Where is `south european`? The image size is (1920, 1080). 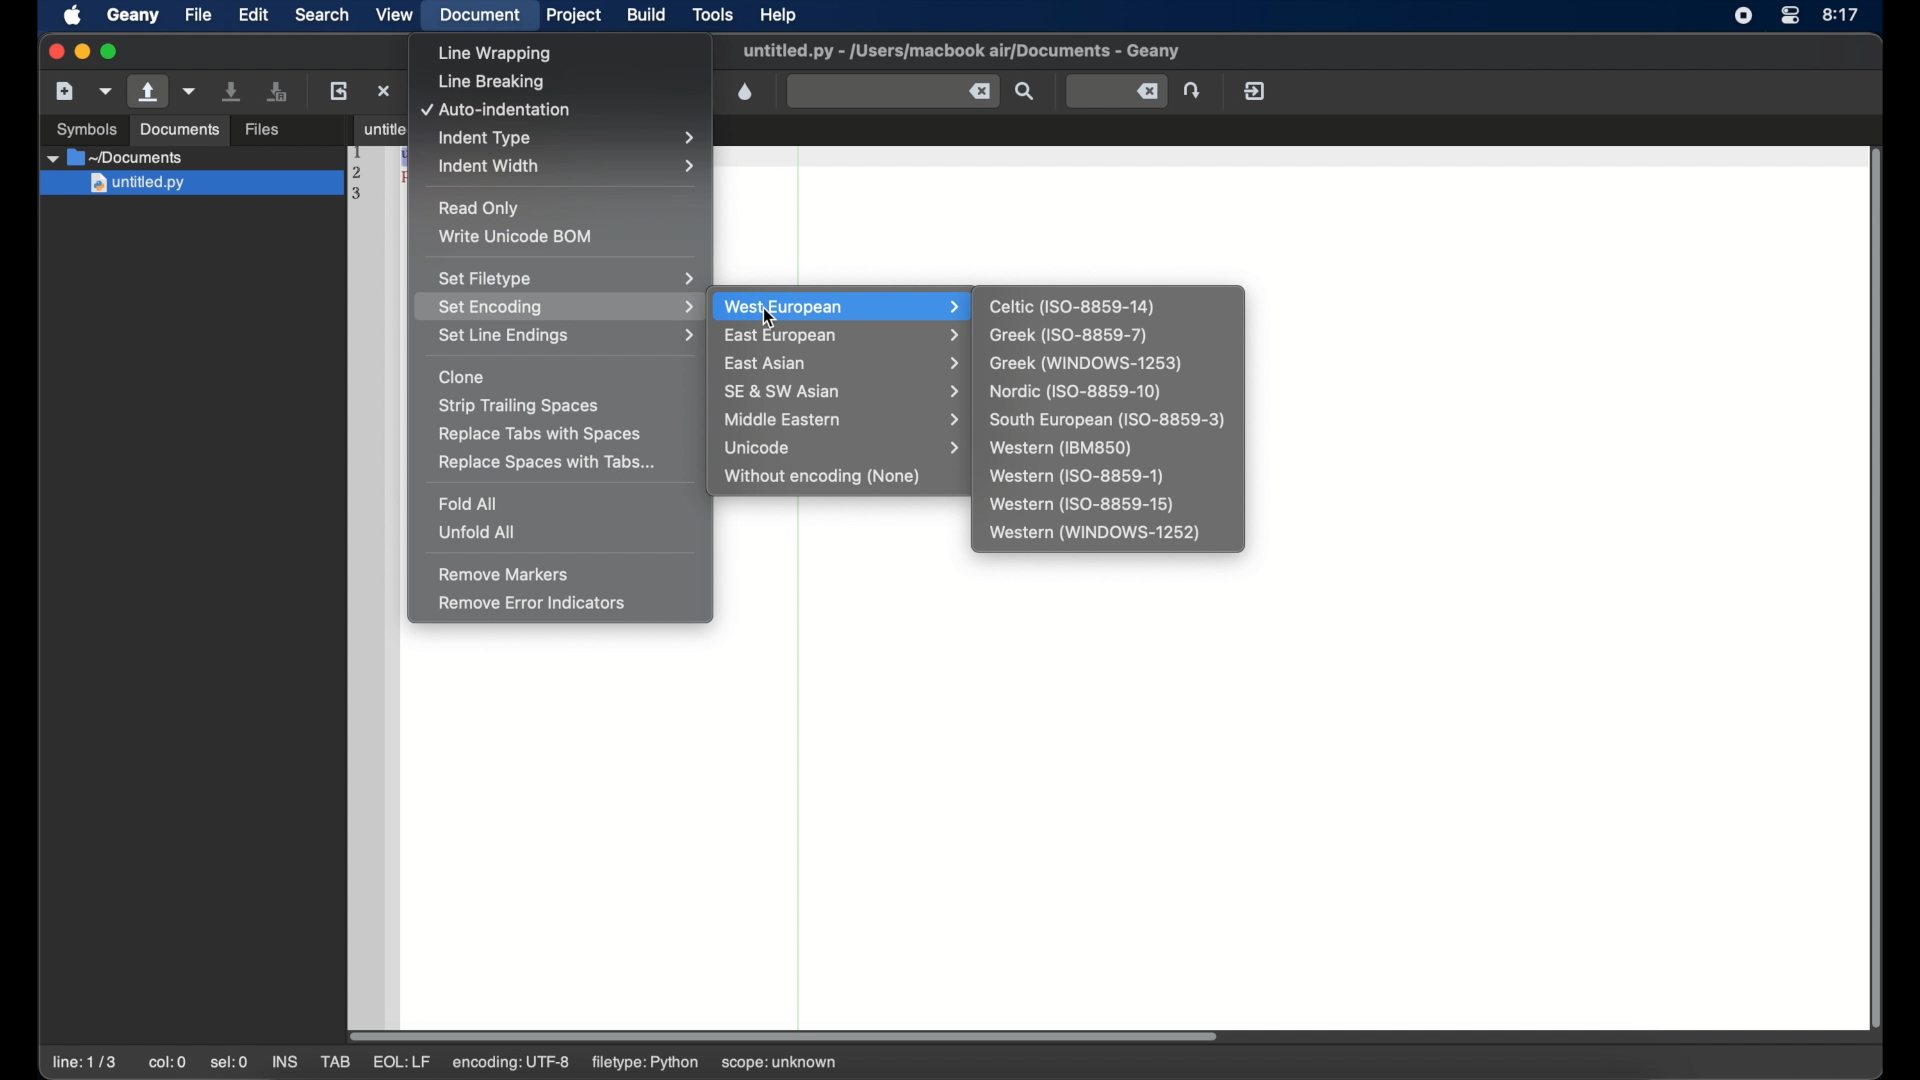 south european is located at coordinates (1106, 421).